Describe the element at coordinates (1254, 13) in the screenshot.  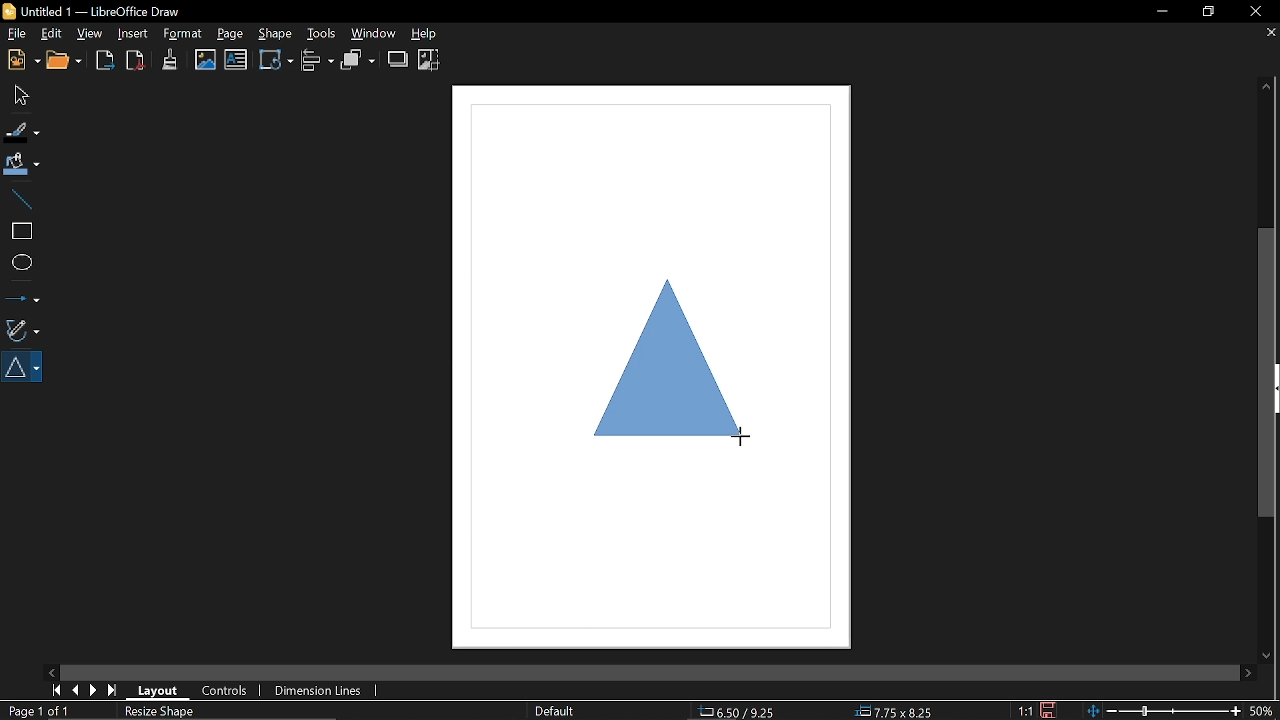
I see `Close` at that location.